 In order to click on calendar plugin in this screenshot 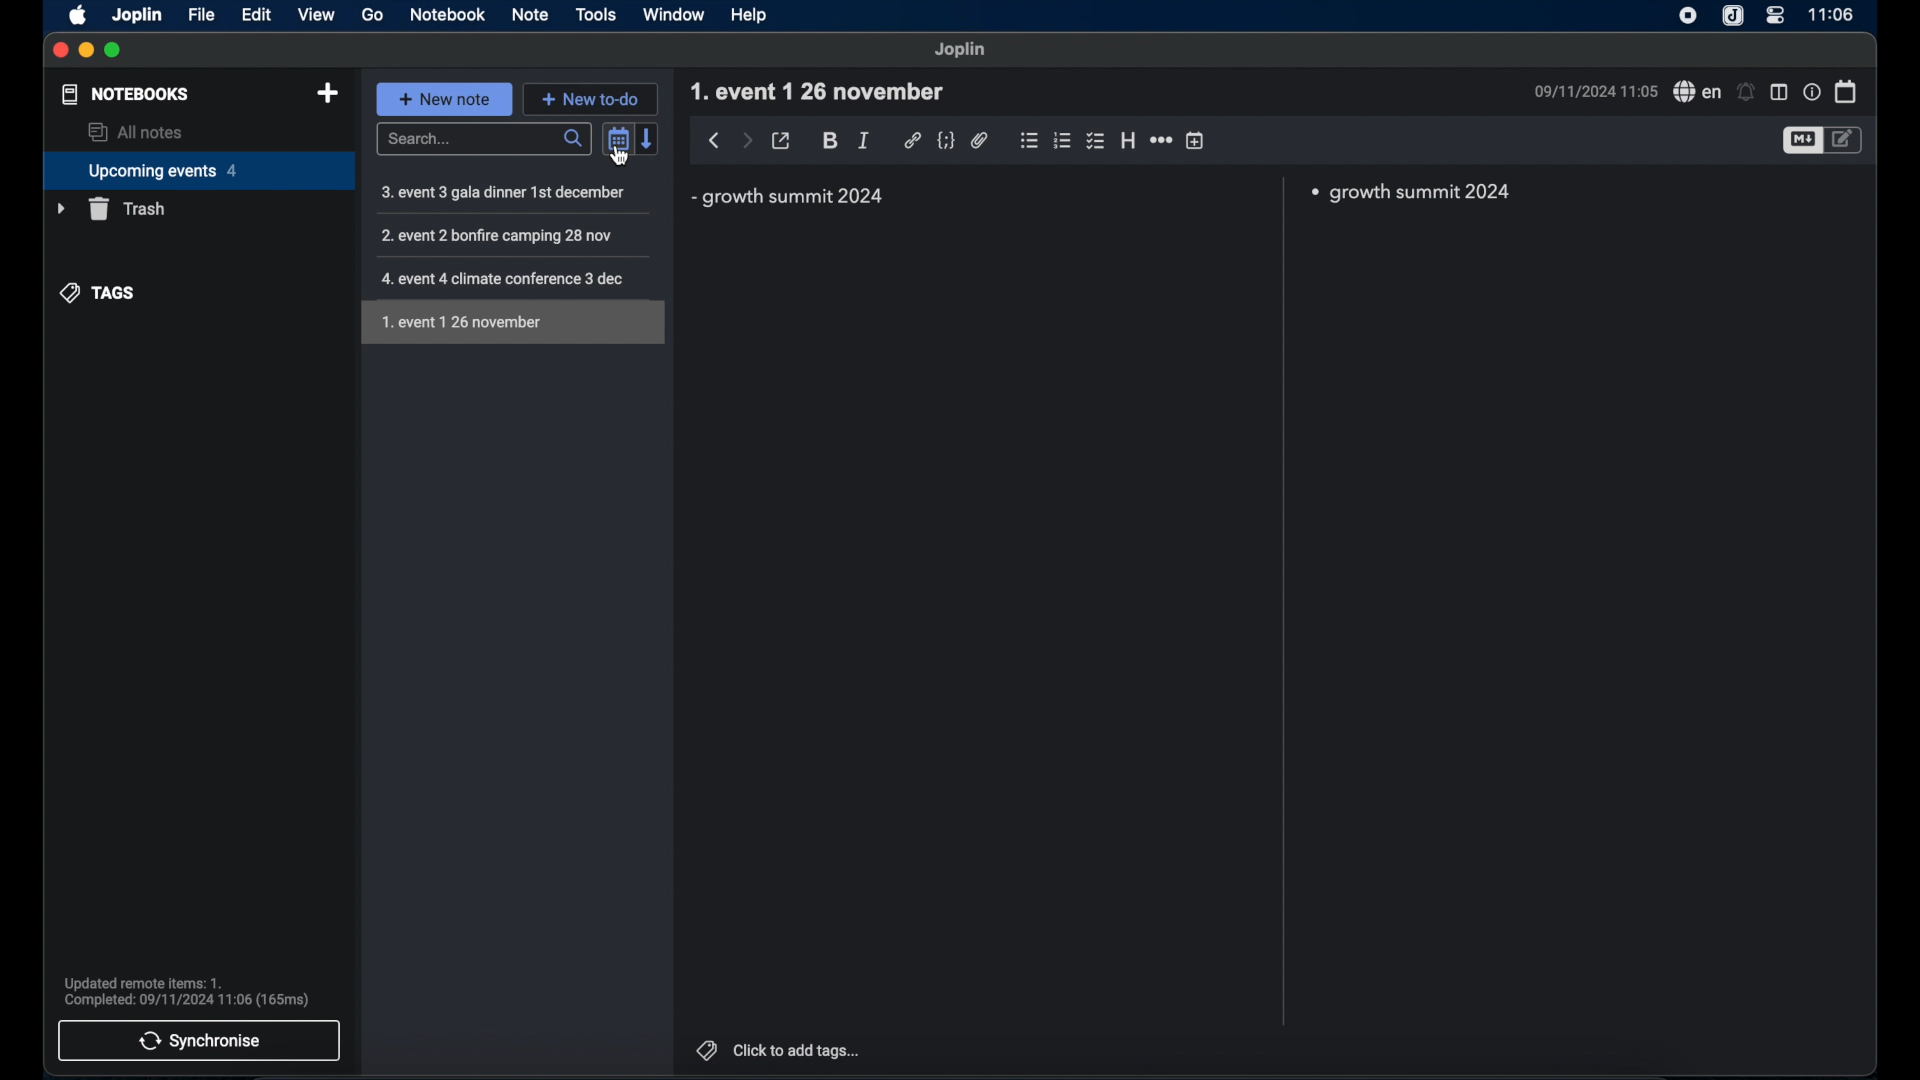, I will do `click(1847, 92)`.